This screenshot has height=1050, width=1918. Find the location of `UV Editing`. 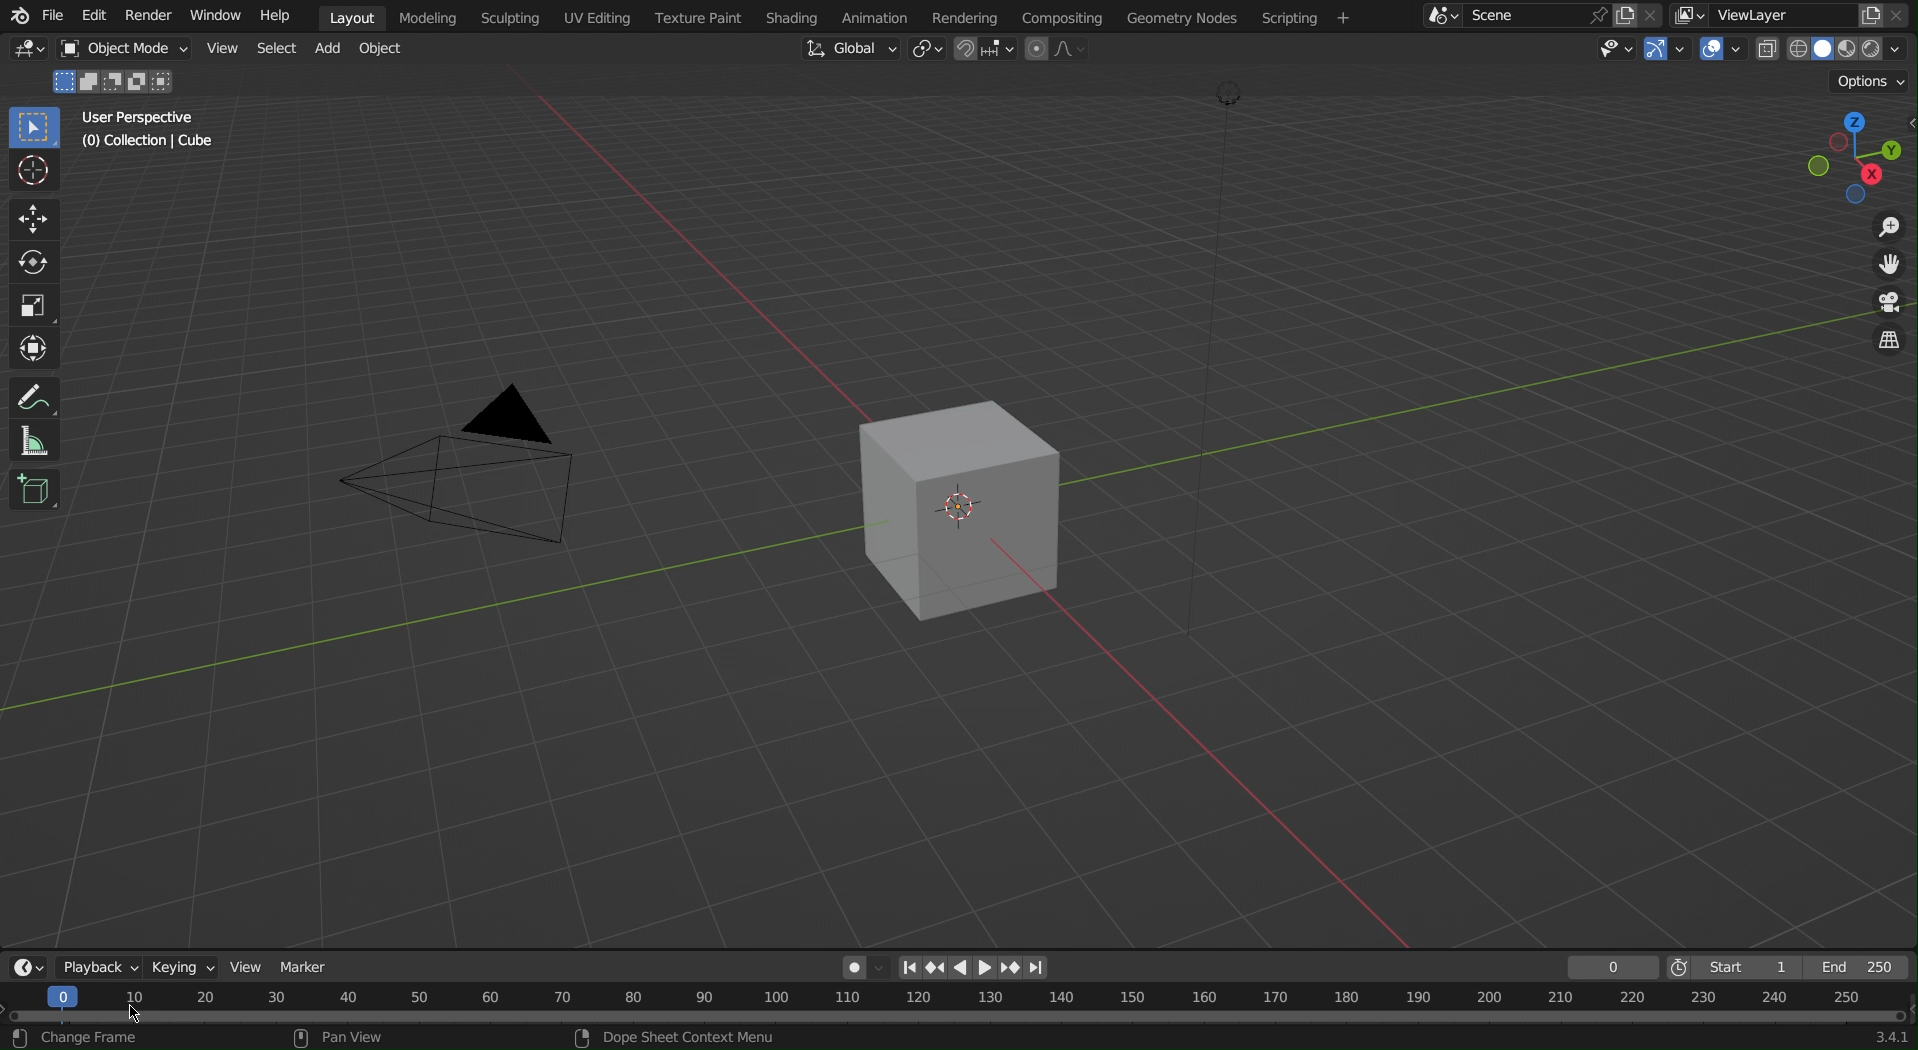

UV Editing is located at coordinates (594, 17).